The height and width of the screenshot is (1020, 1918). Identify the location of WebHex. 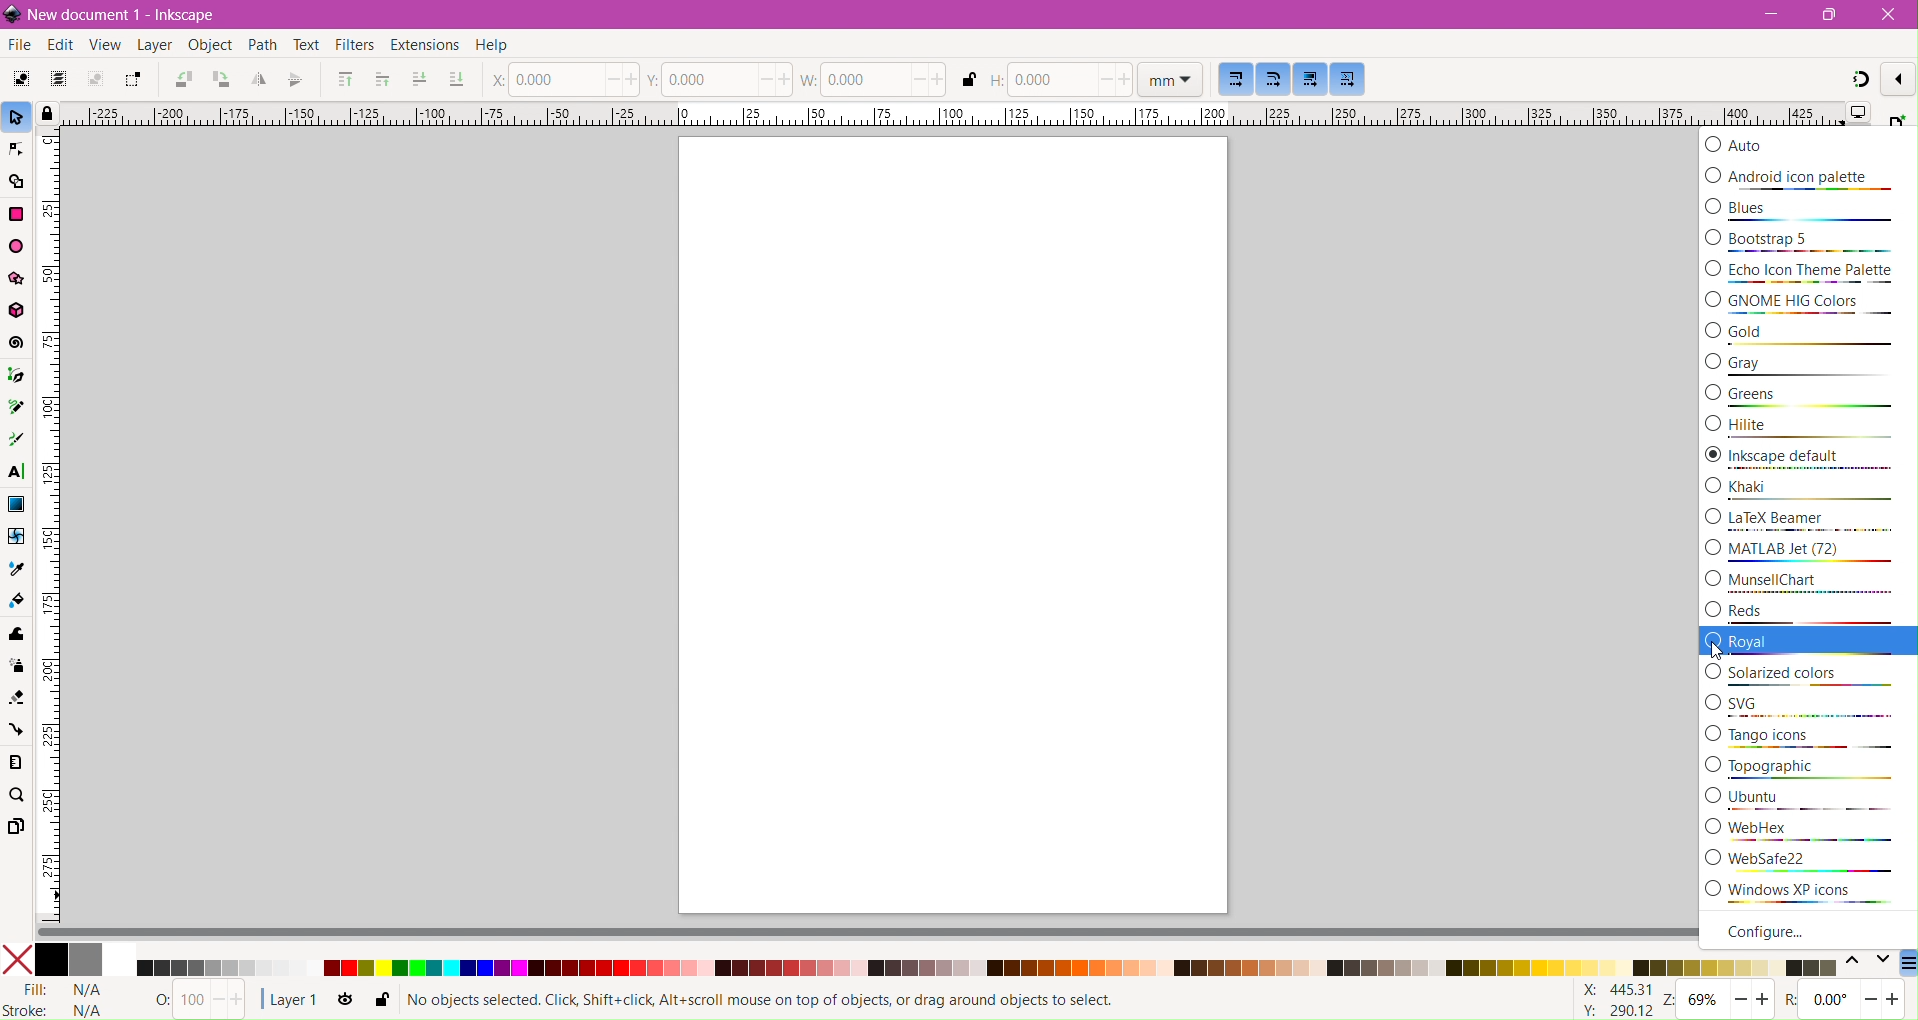
(1810, 833).